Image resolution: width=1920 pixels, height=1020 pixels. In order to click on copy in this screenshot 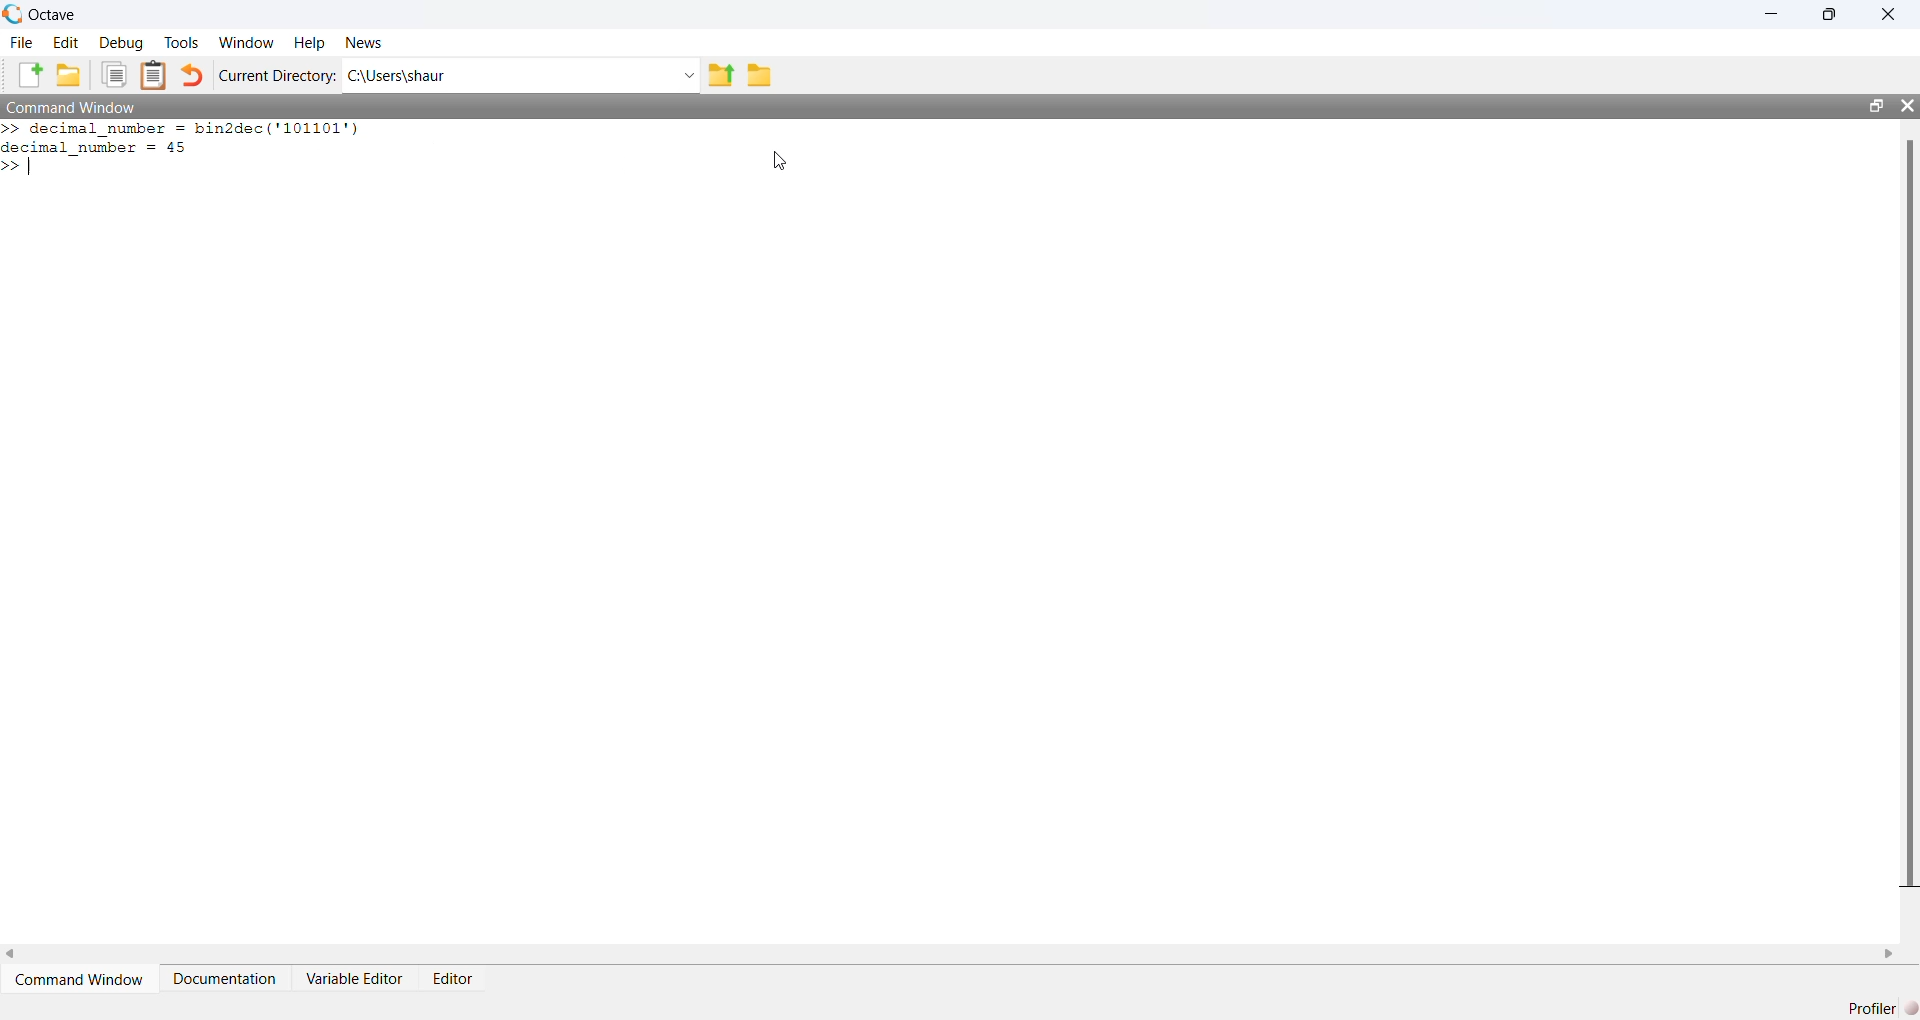, I will do `click(113, 74)`.